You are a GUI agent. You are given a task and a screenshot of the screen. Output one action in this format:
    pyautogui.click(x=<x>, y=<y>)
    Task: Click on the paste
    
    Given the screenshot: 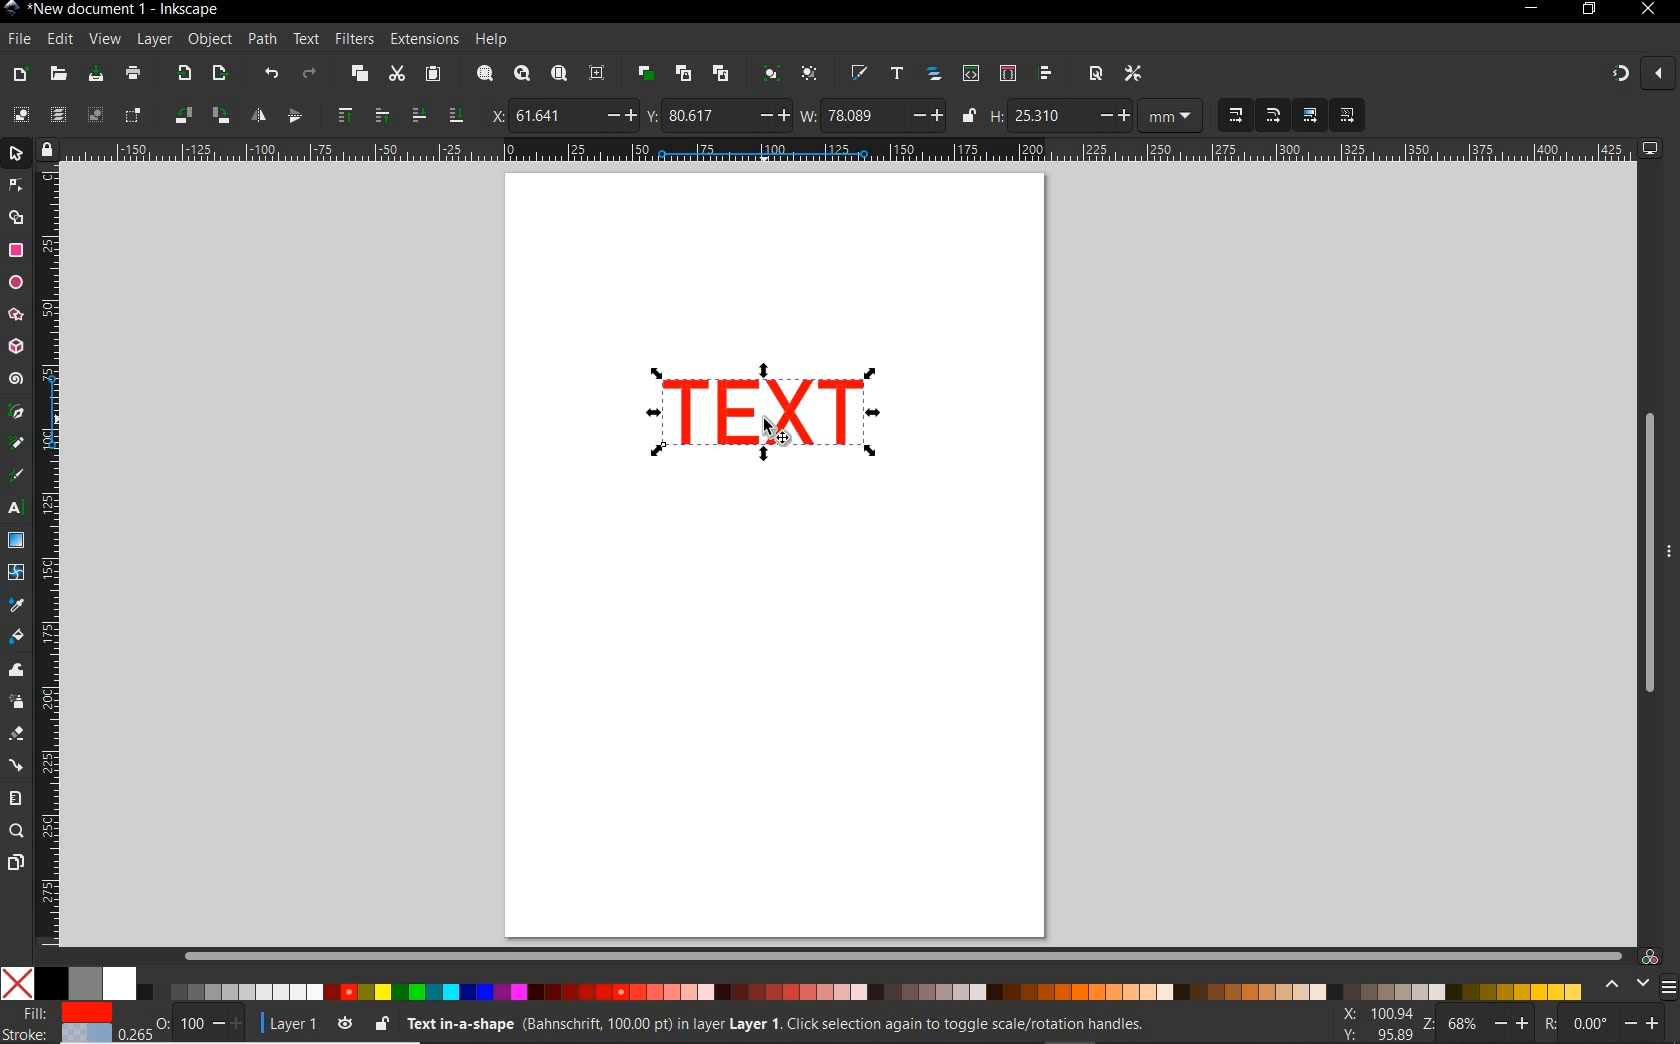 What is the action you would take?
    pyautogui.click(x=432, y=75)
    